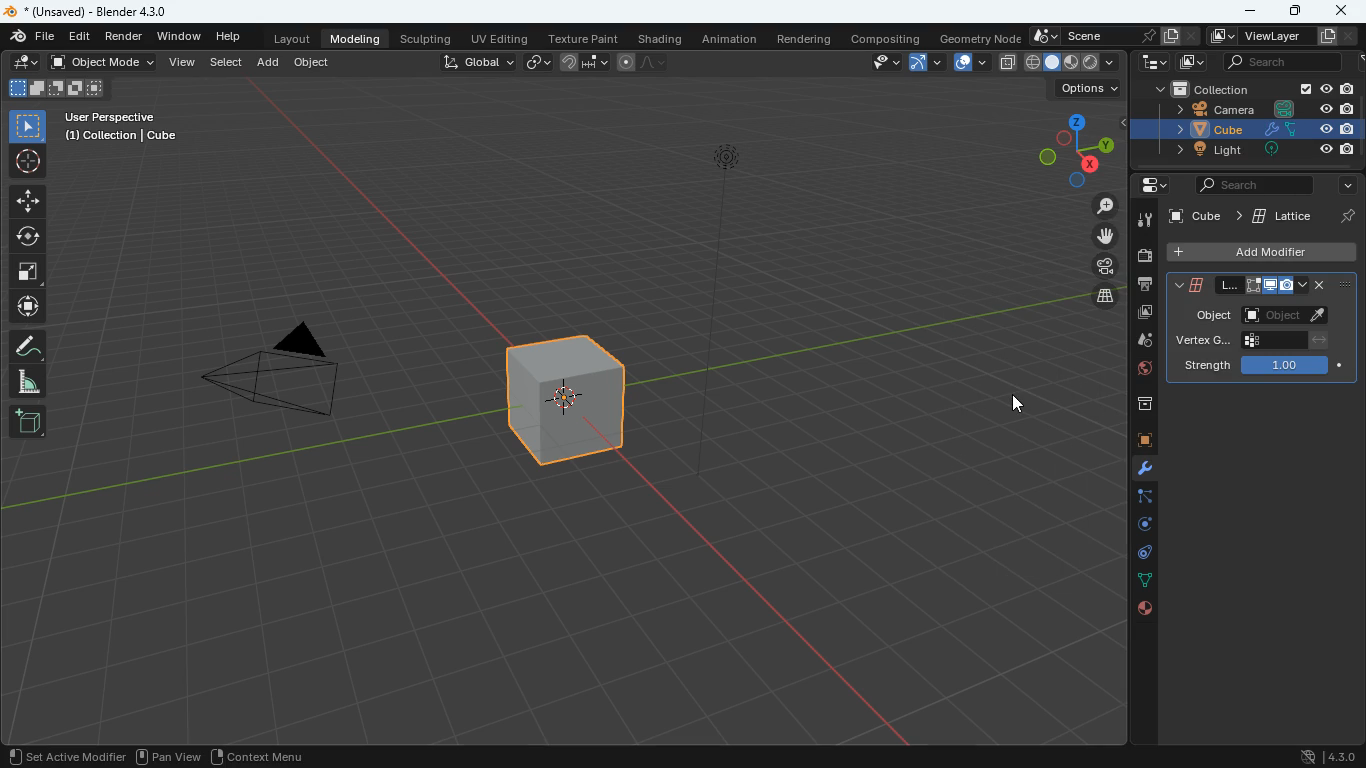  I want to click on layers, so click(1106, 298).